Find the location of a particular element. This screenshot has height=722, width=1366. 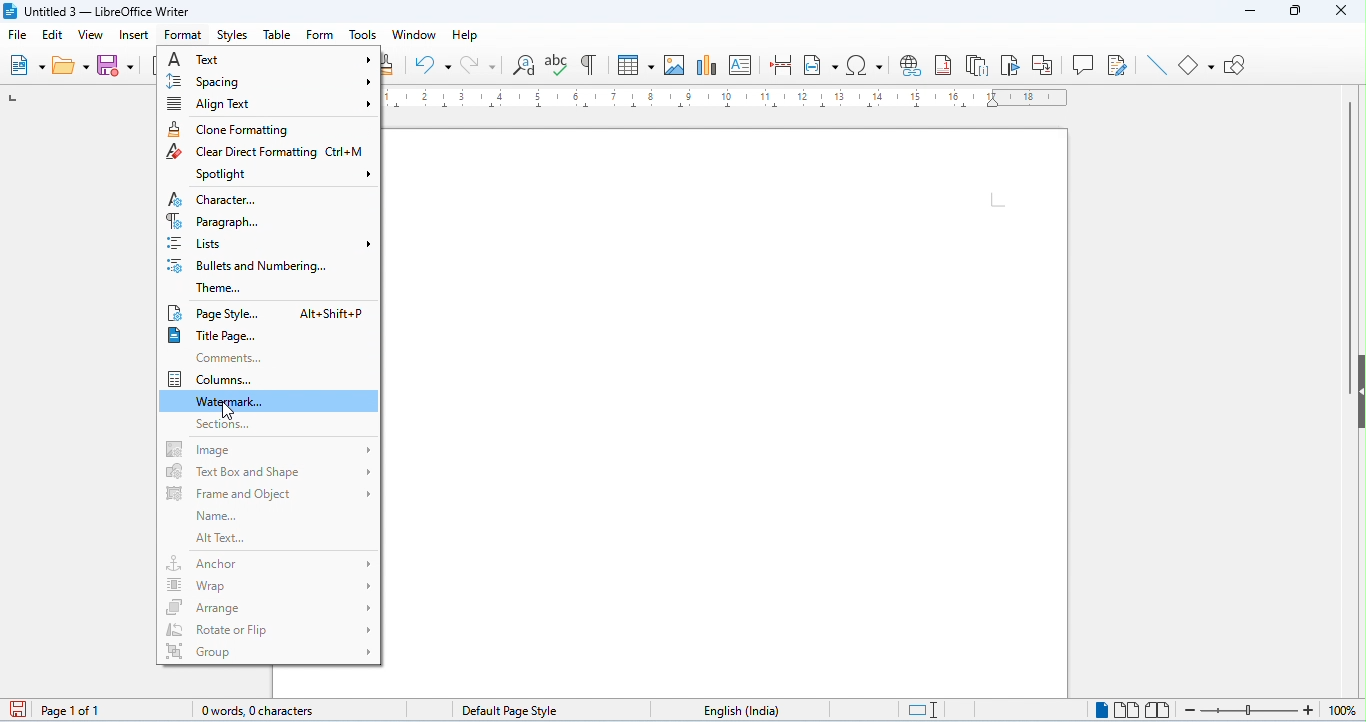

window is located at coordinates (417, 35).